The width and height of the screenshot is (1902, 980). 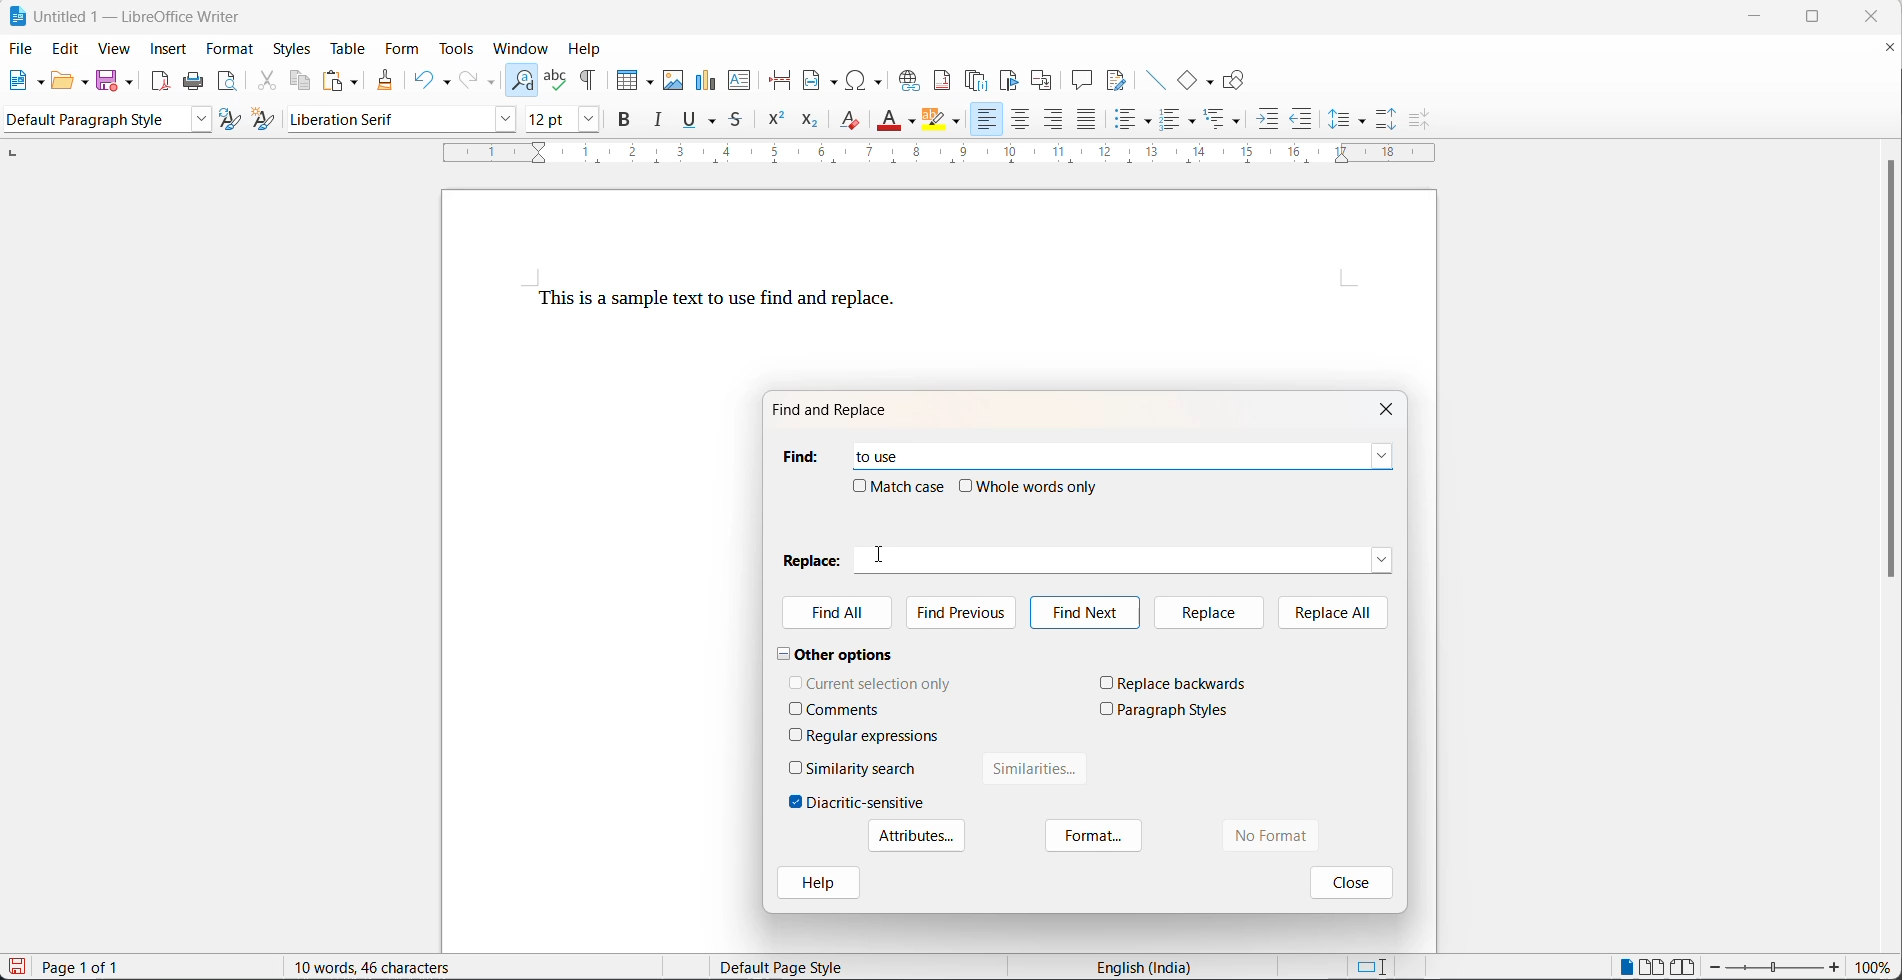 I want to click on toggle formatting marks, so click(x=593, y=74).